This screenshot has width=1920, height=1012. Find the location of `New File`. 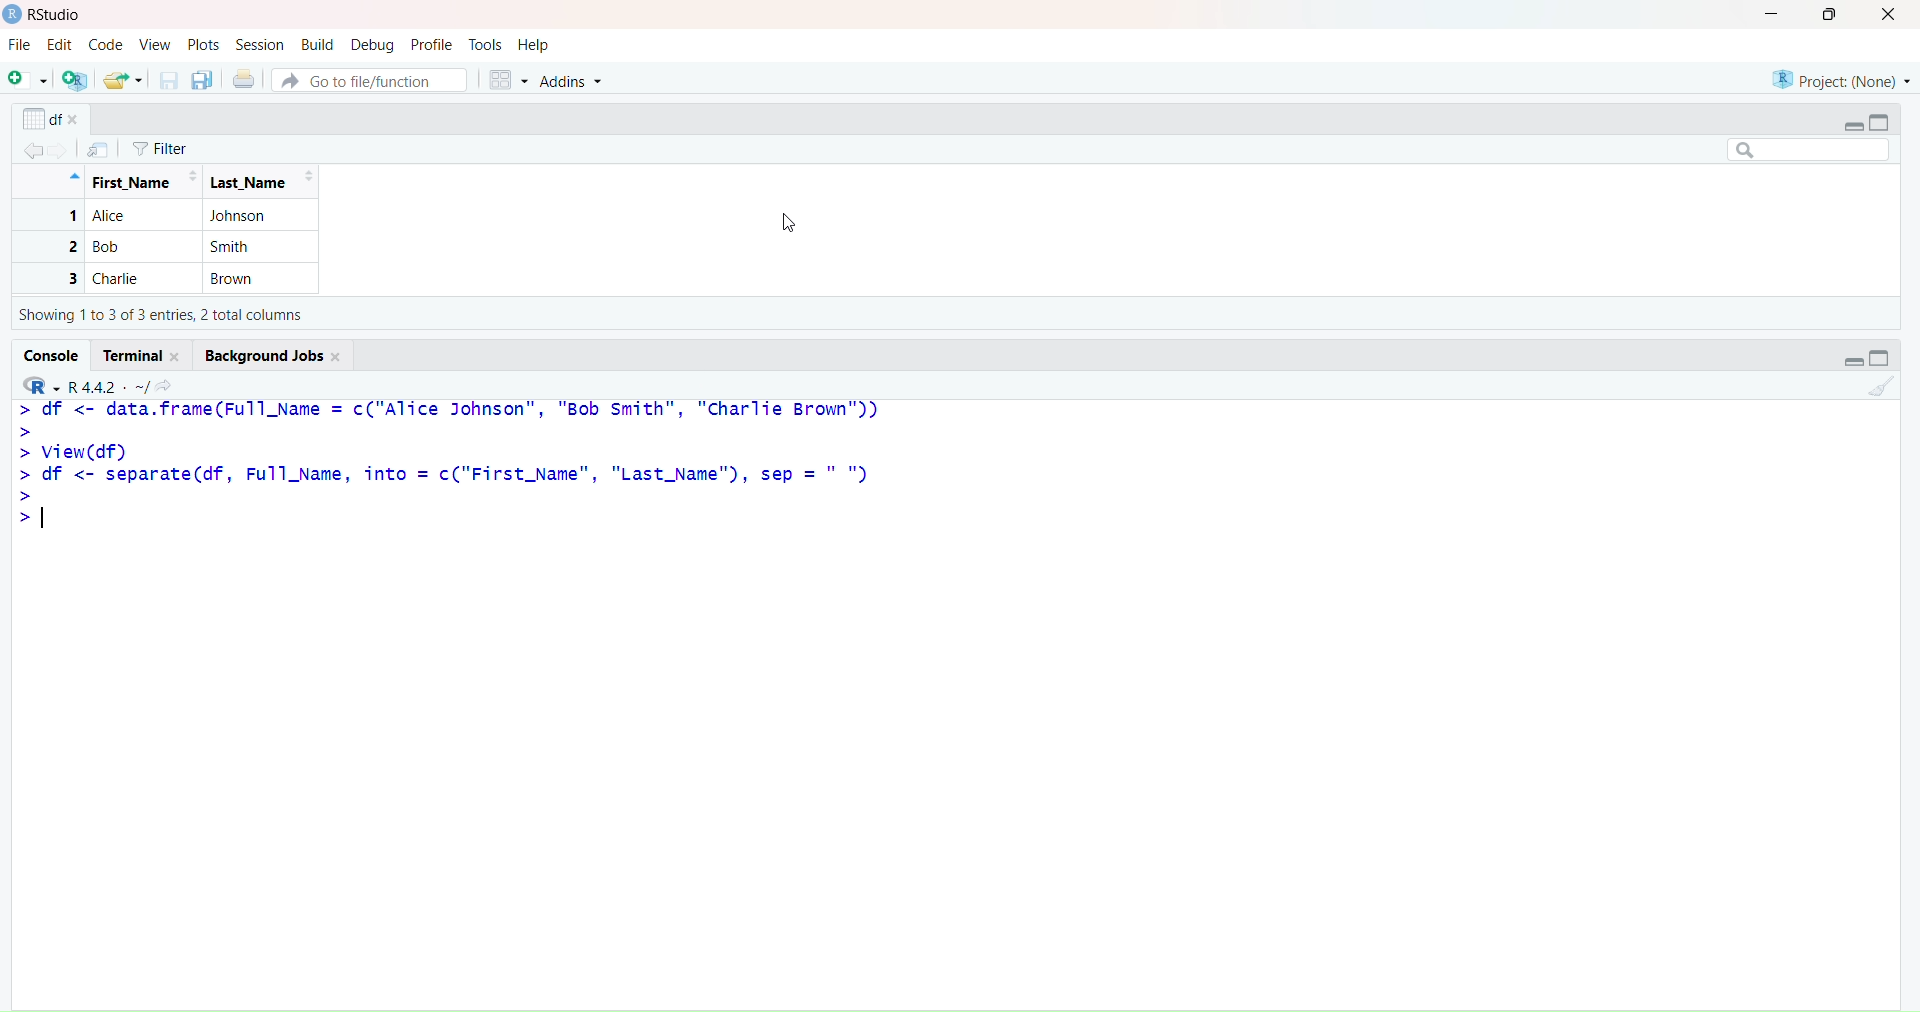

New File is located at coordinates (26, 79).